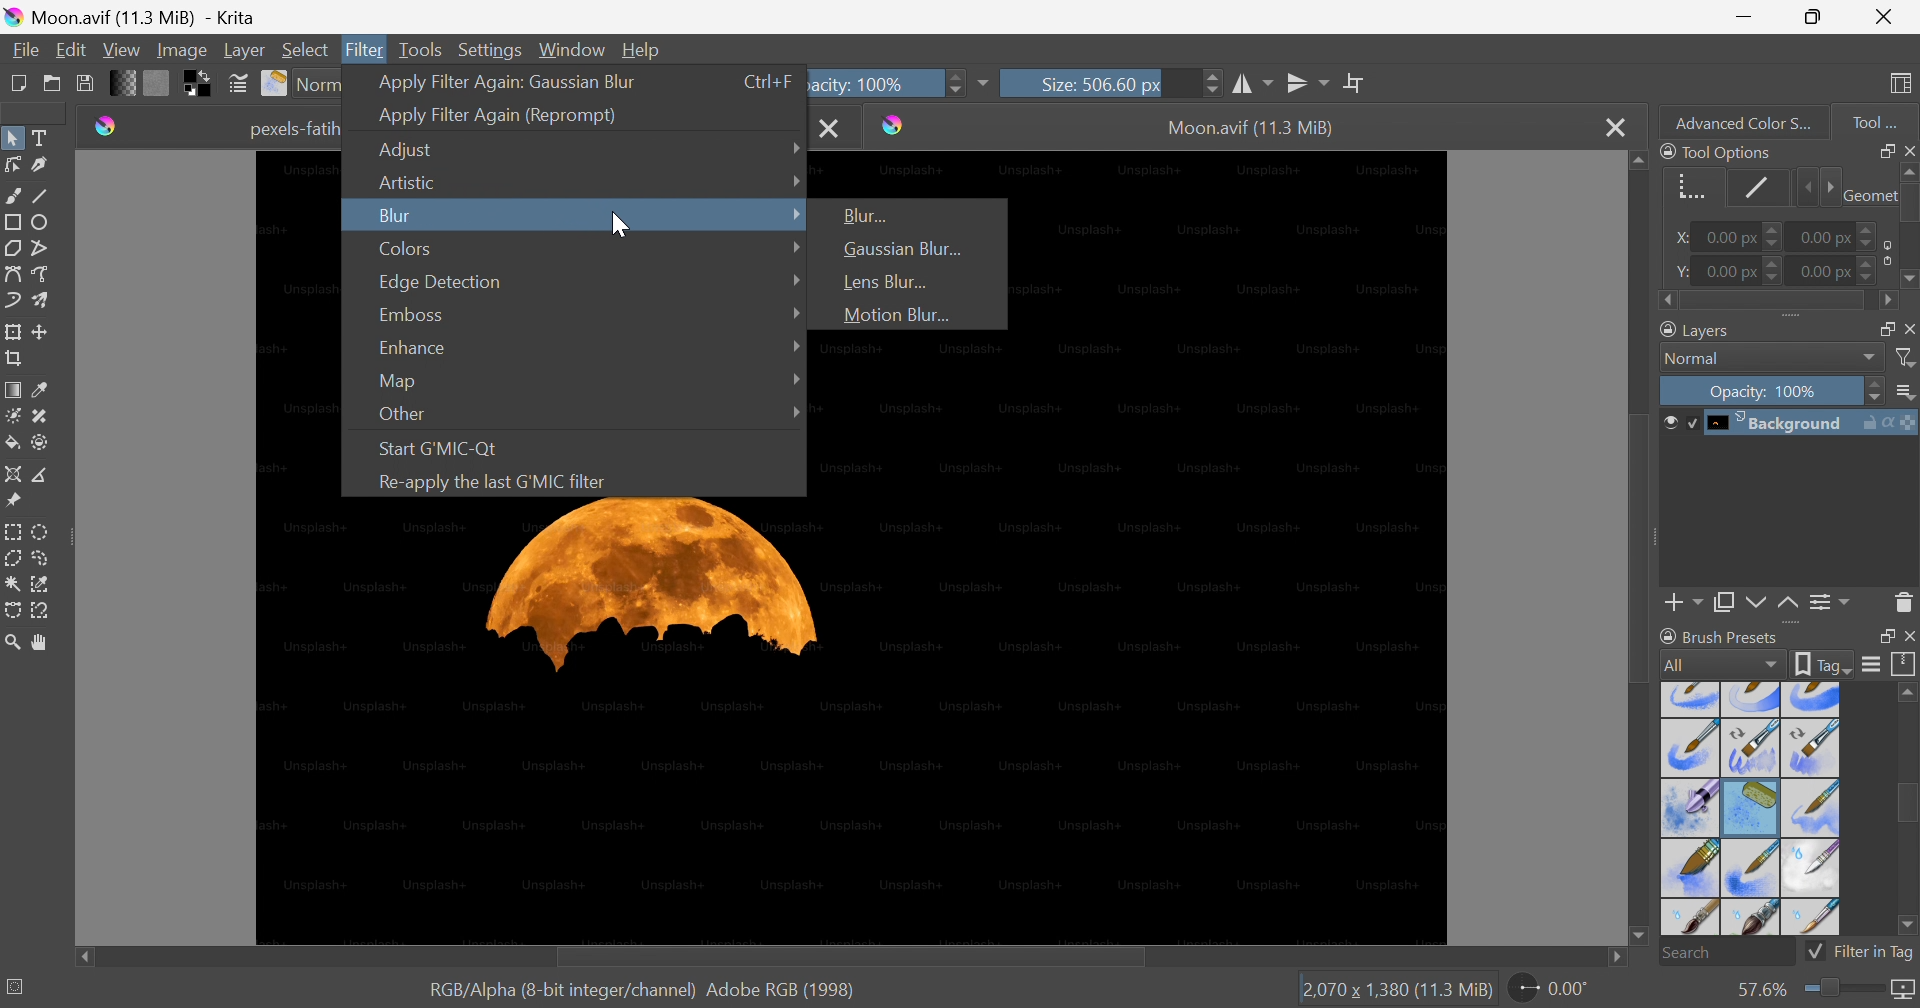 This screenshot has width=1920, height=1008. I want to click on File, so click(27, 51).